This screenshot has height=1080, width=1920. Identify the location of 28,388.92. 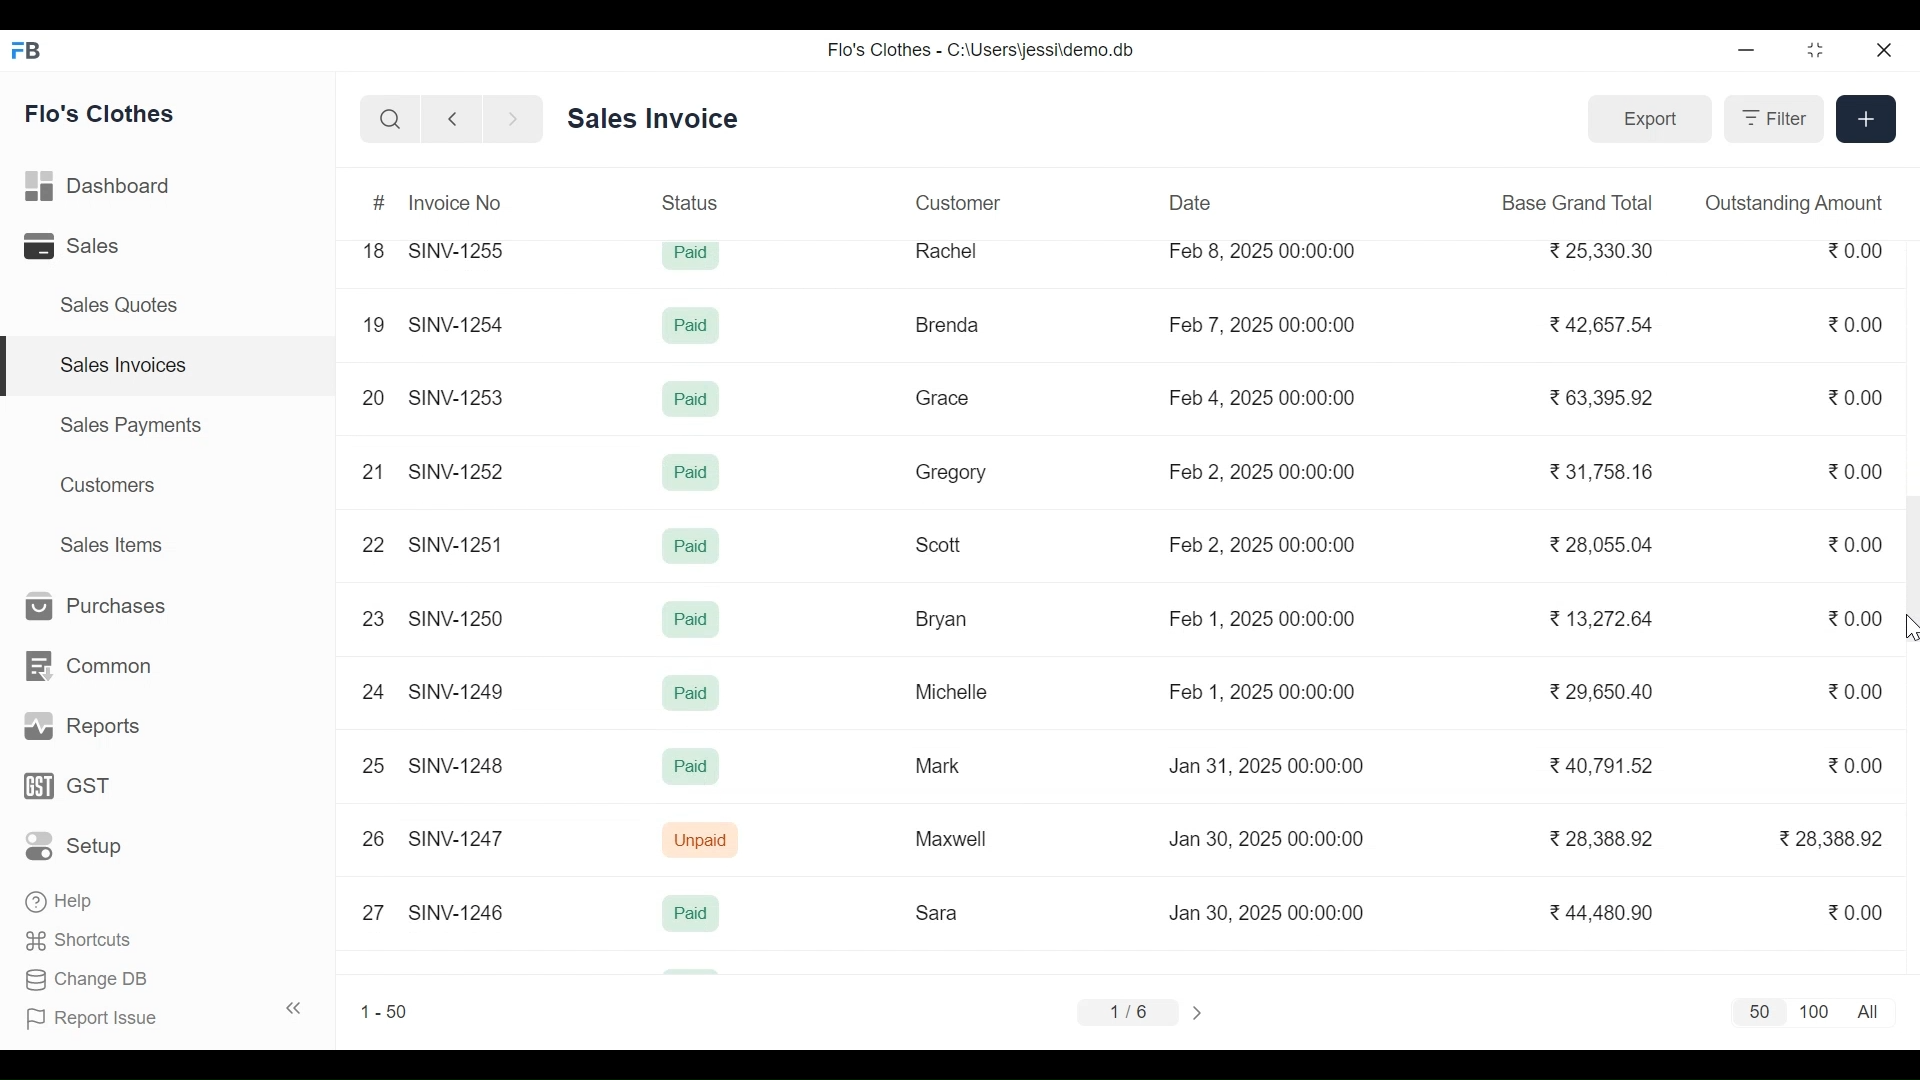
(1608, 839).